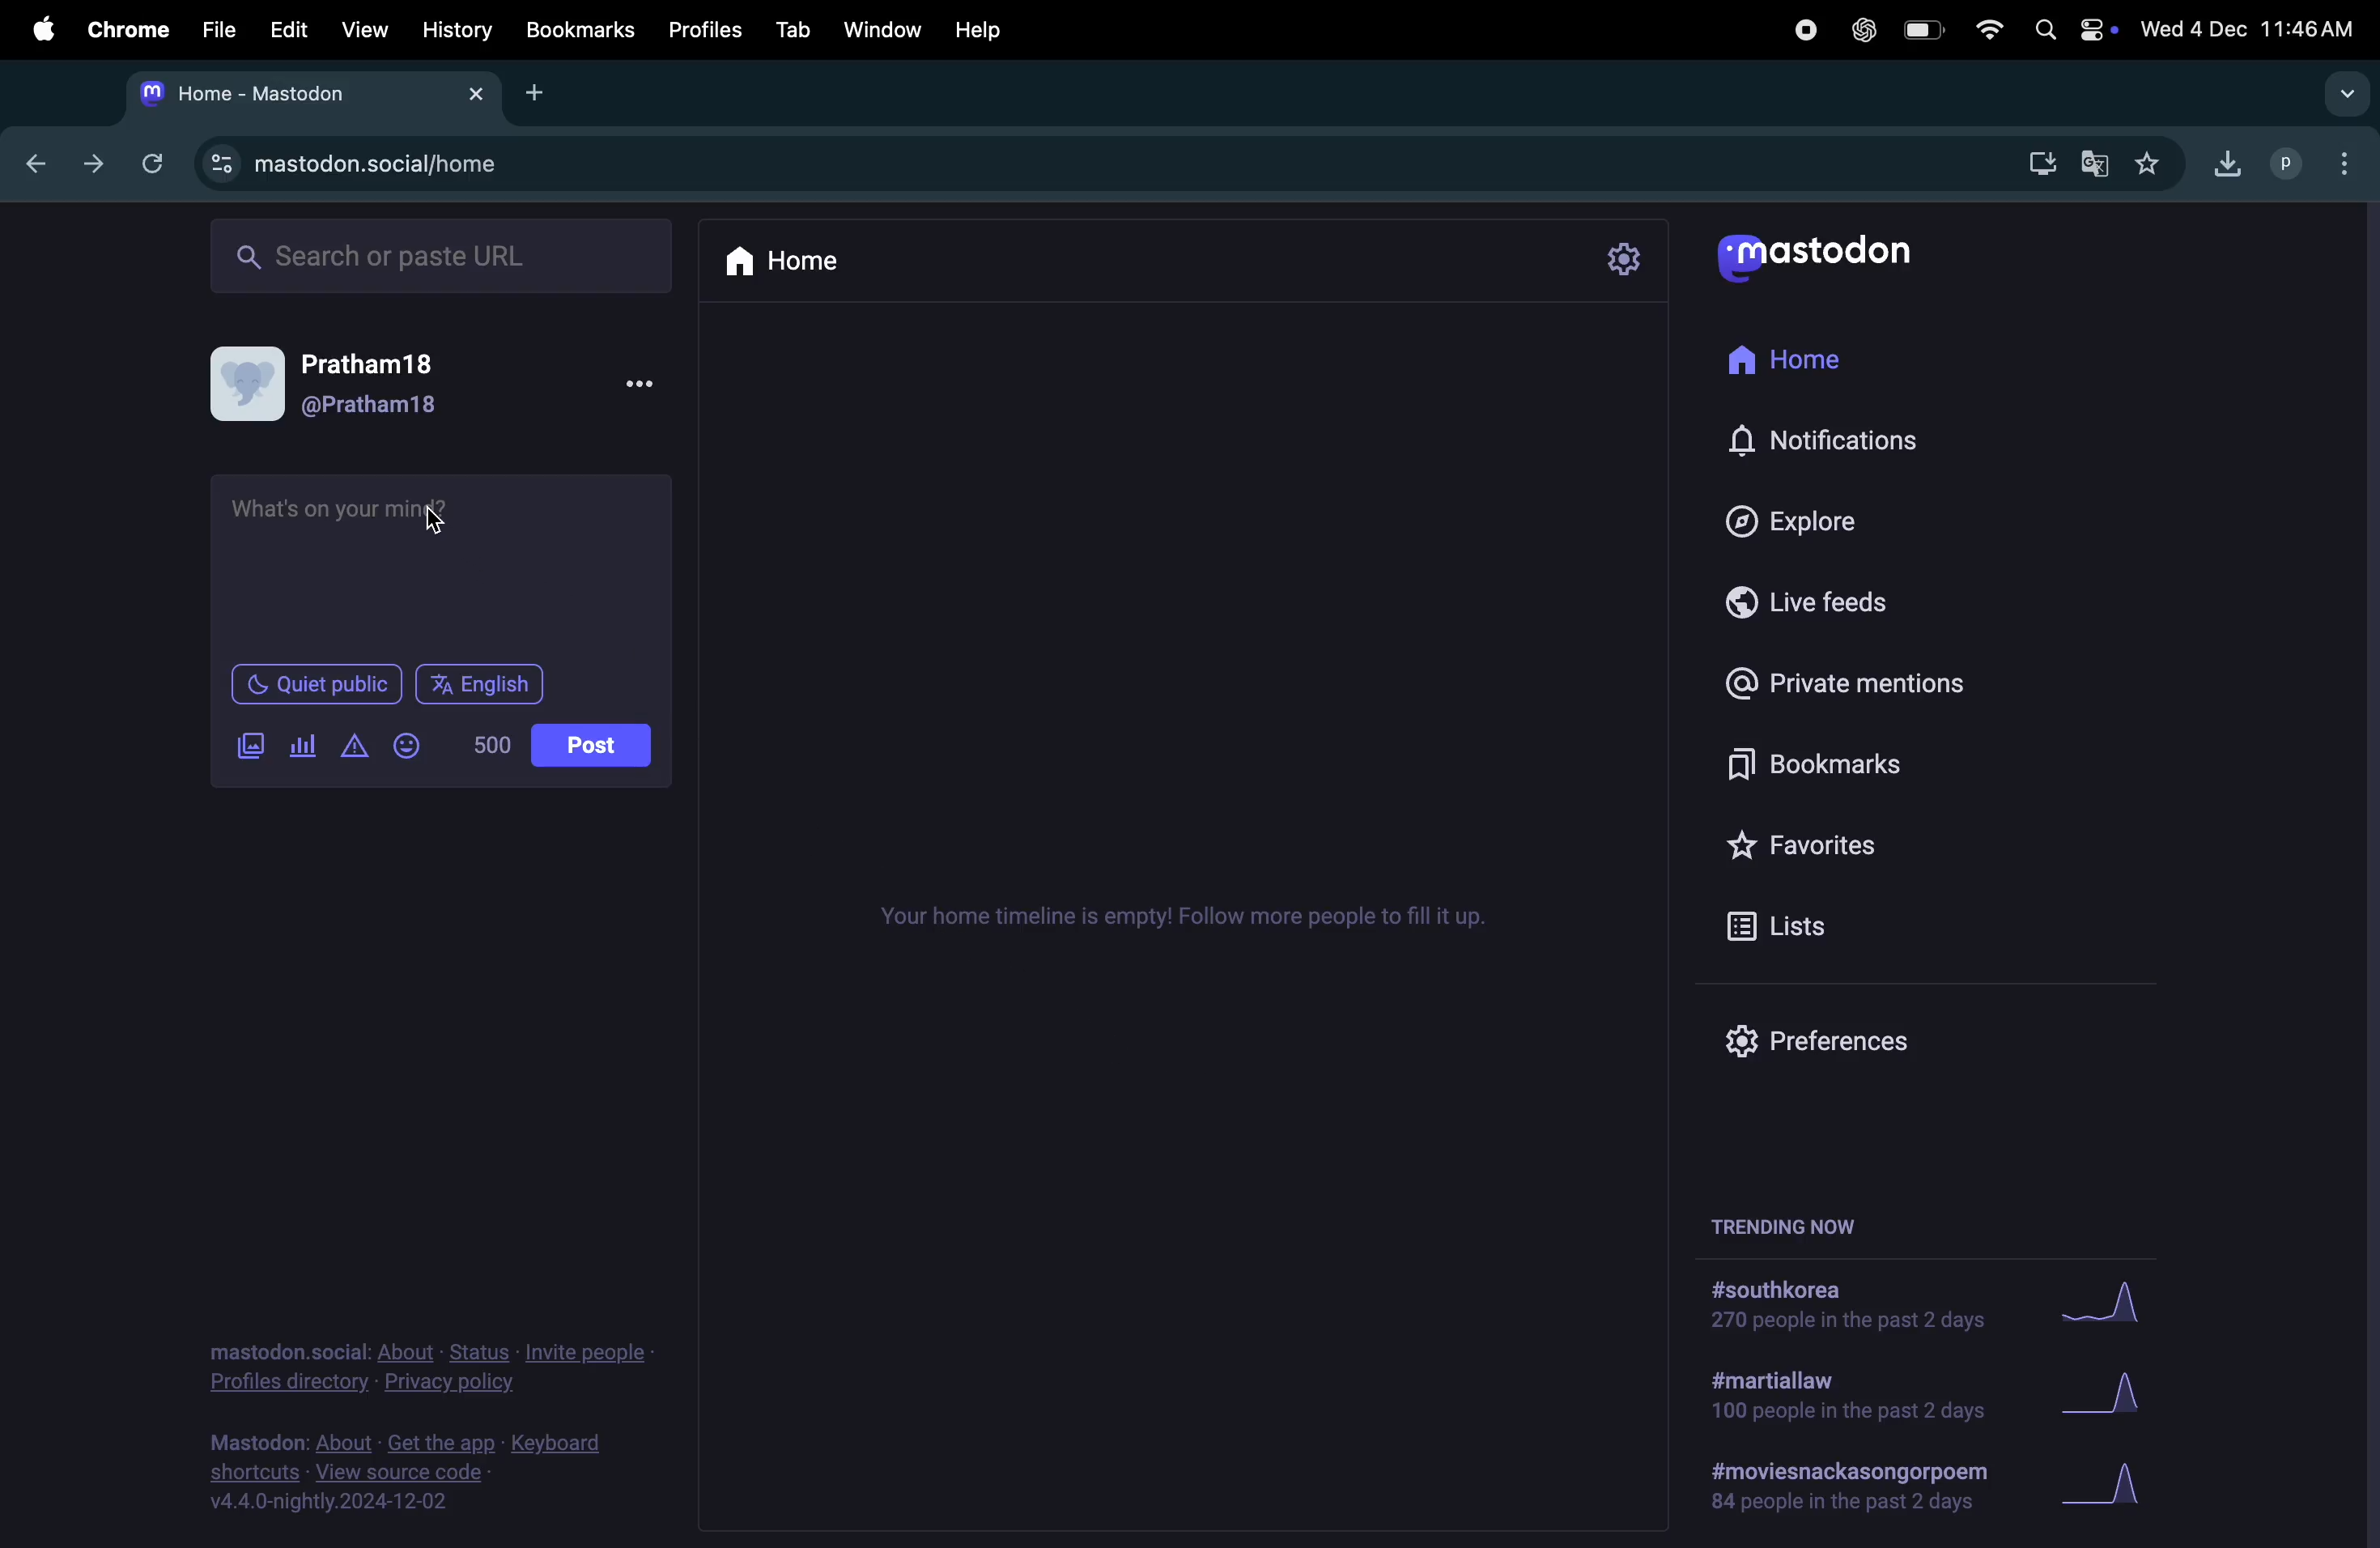 This screenshot has width=2380, height=1548. Describe the element at coordinates (99, 163) in the screenshot. I see `forward` at that location.